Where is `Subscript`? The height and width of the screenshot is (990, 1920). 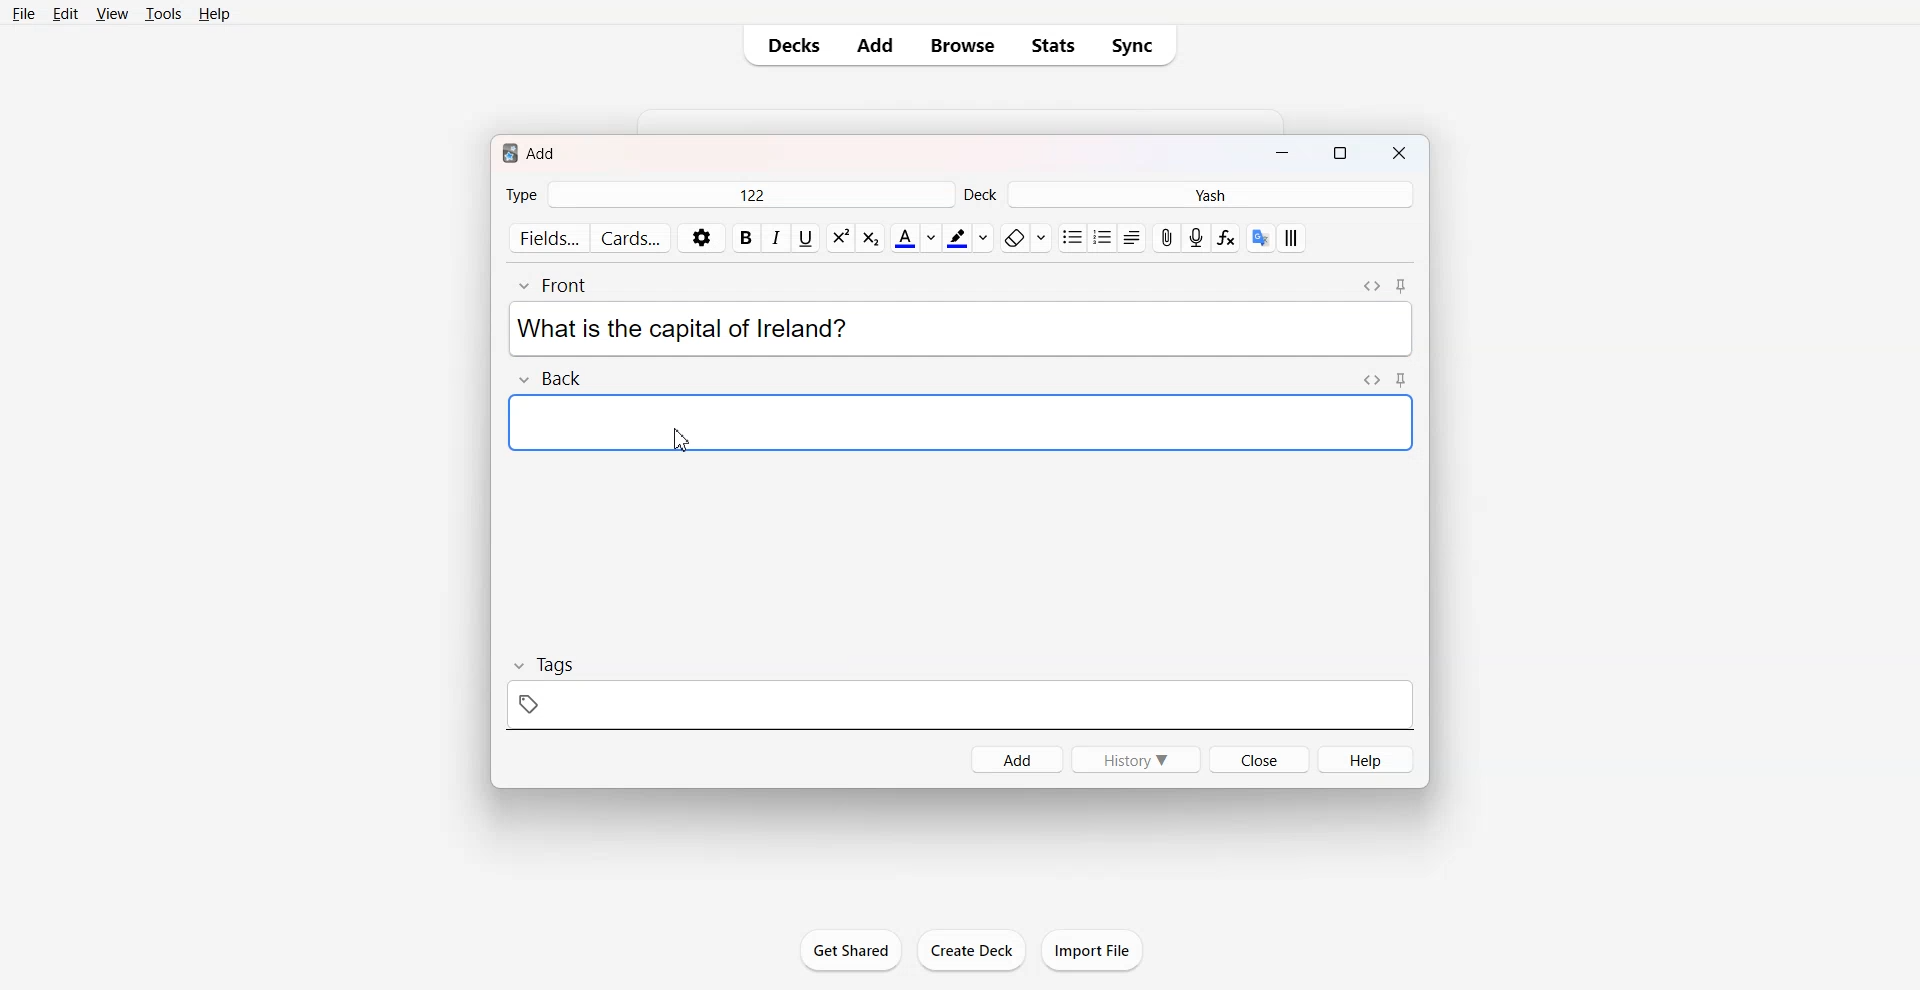
Subscript is located at coordinates (840, 238).